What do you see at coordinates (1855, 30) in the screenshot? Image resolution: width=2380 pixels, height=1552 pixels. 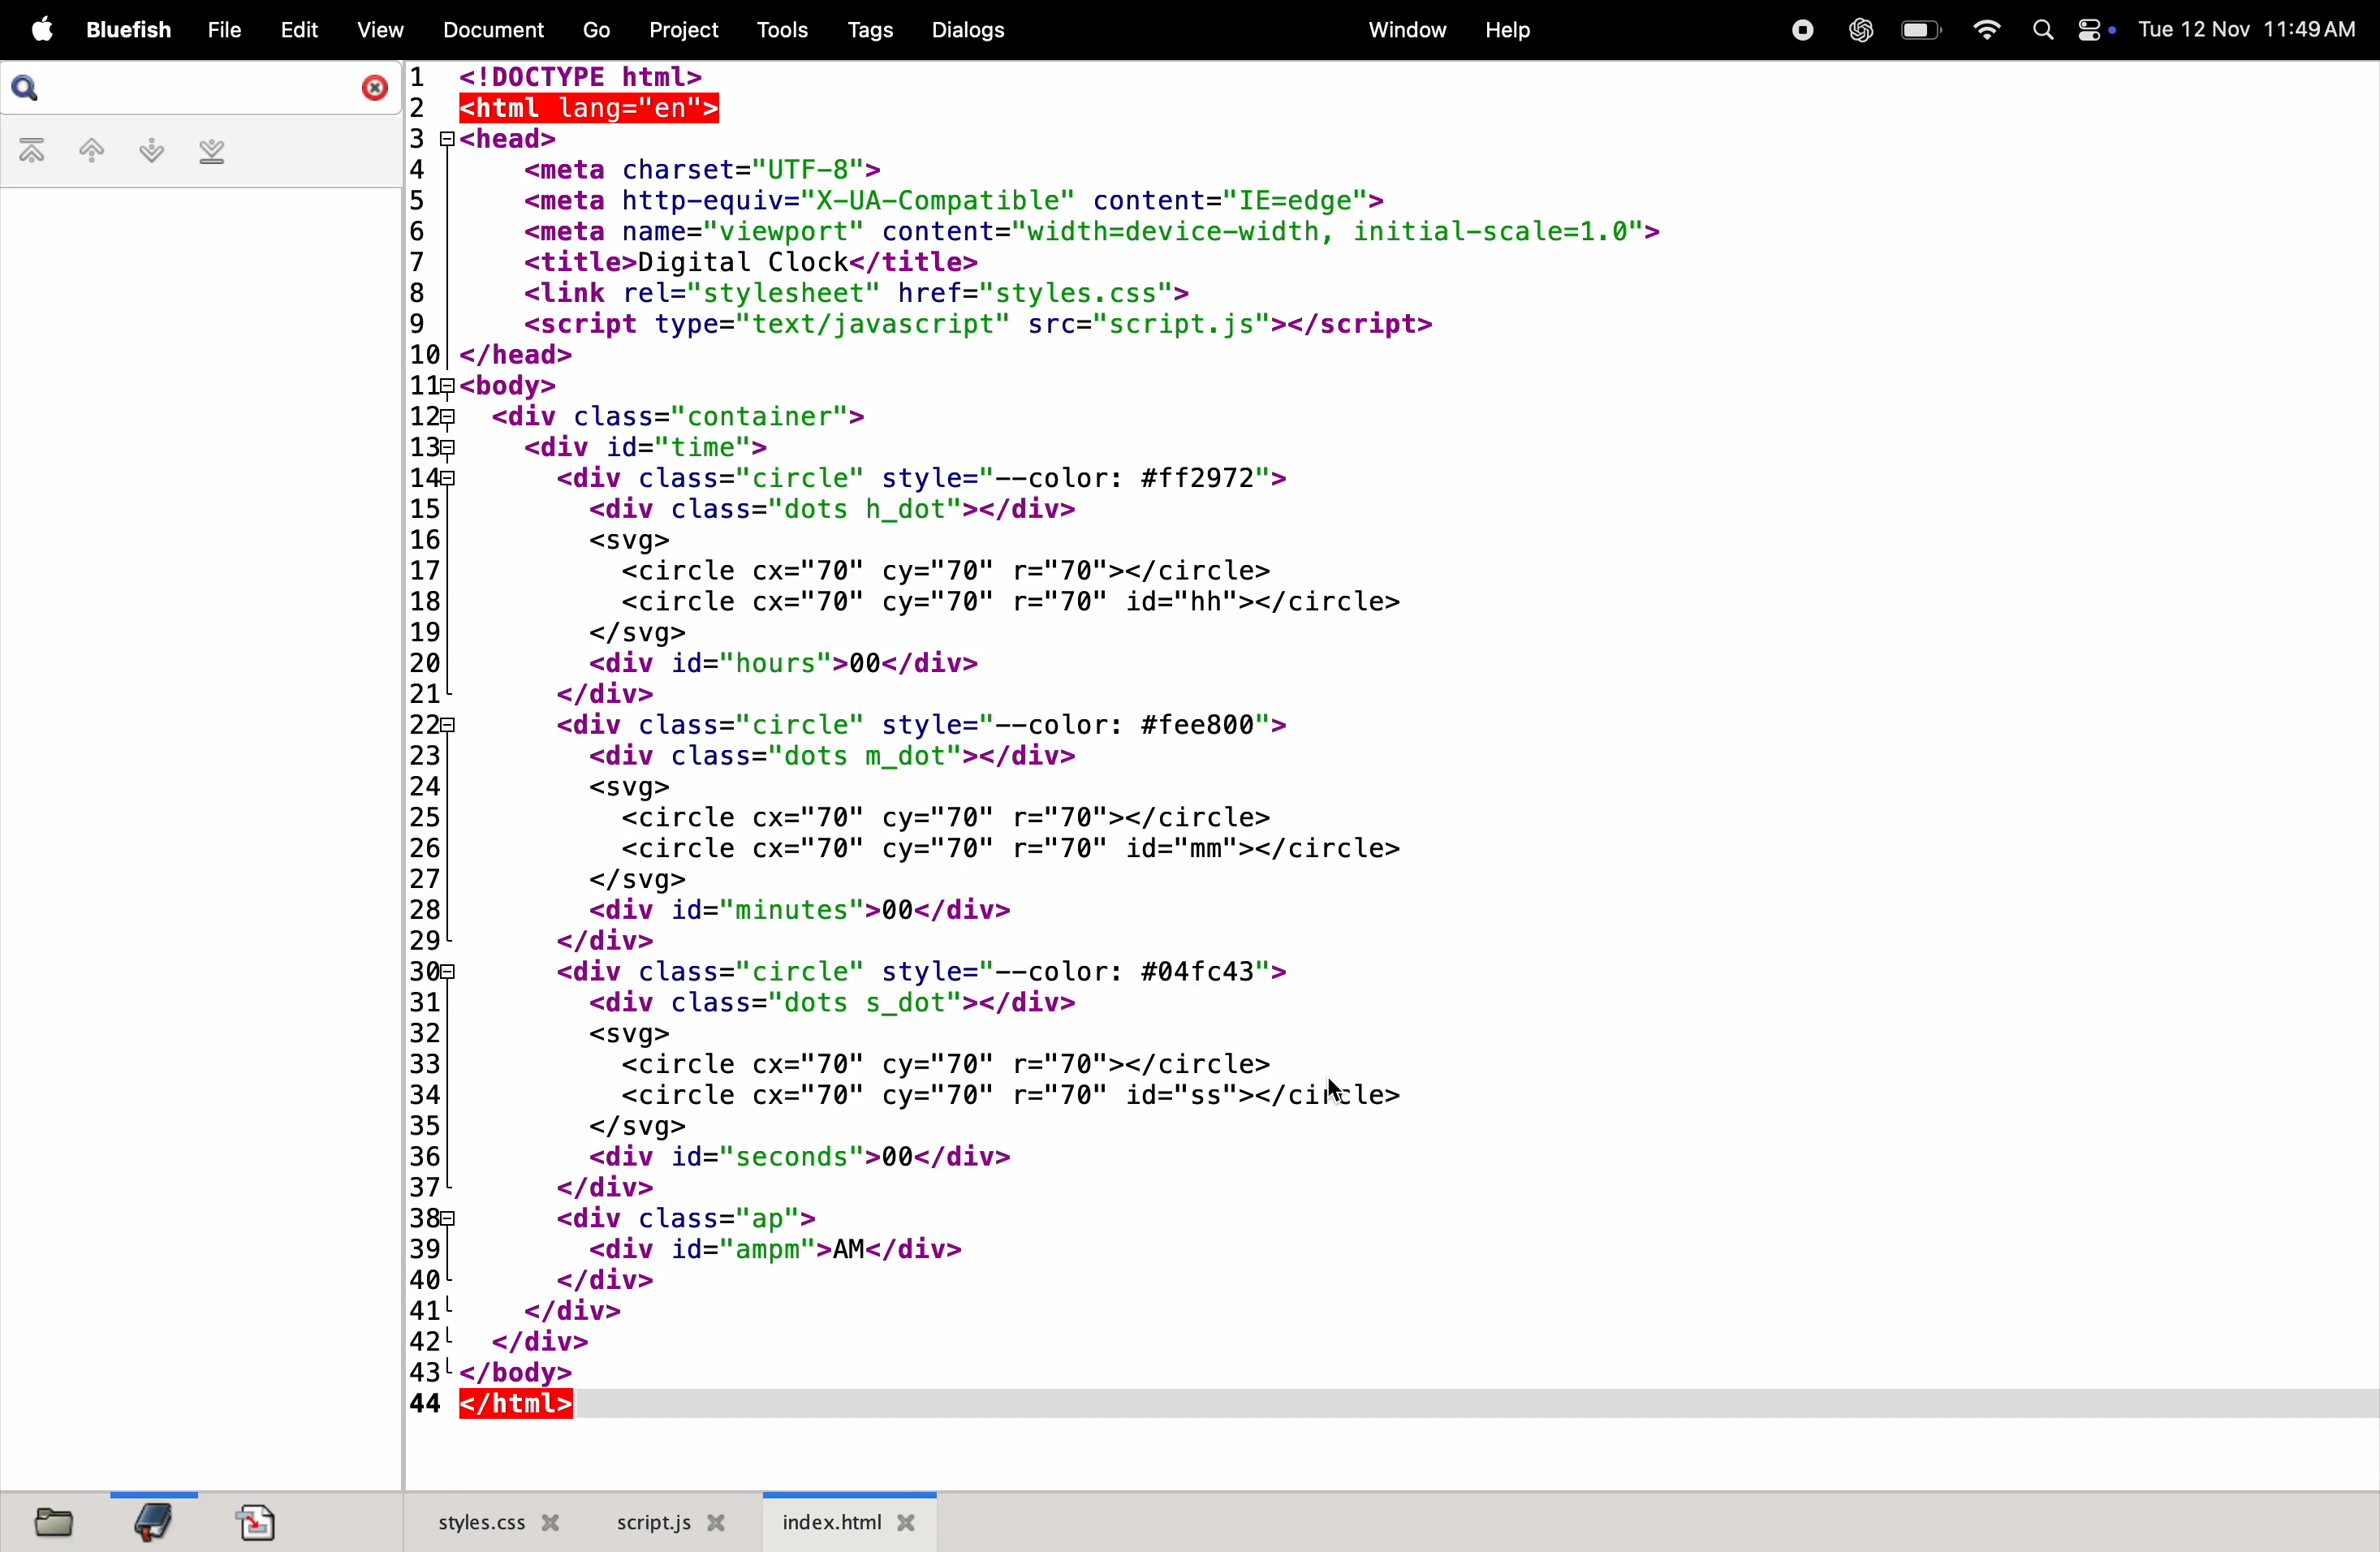 I see `chatgpt` at bounding box center [1855, 30].